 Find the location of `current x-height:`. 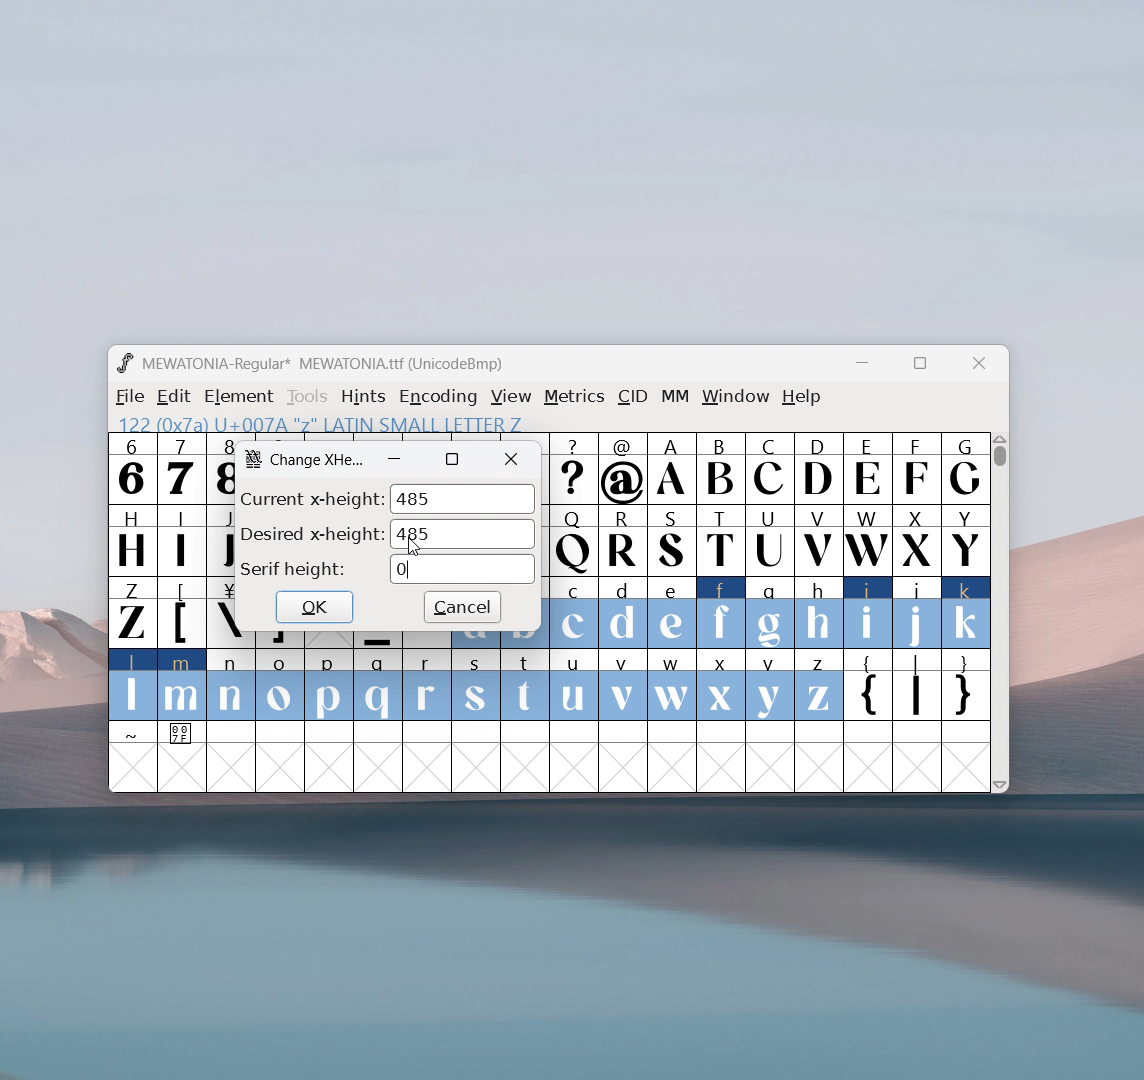

current x-height: is located at coordinates (311, 497).